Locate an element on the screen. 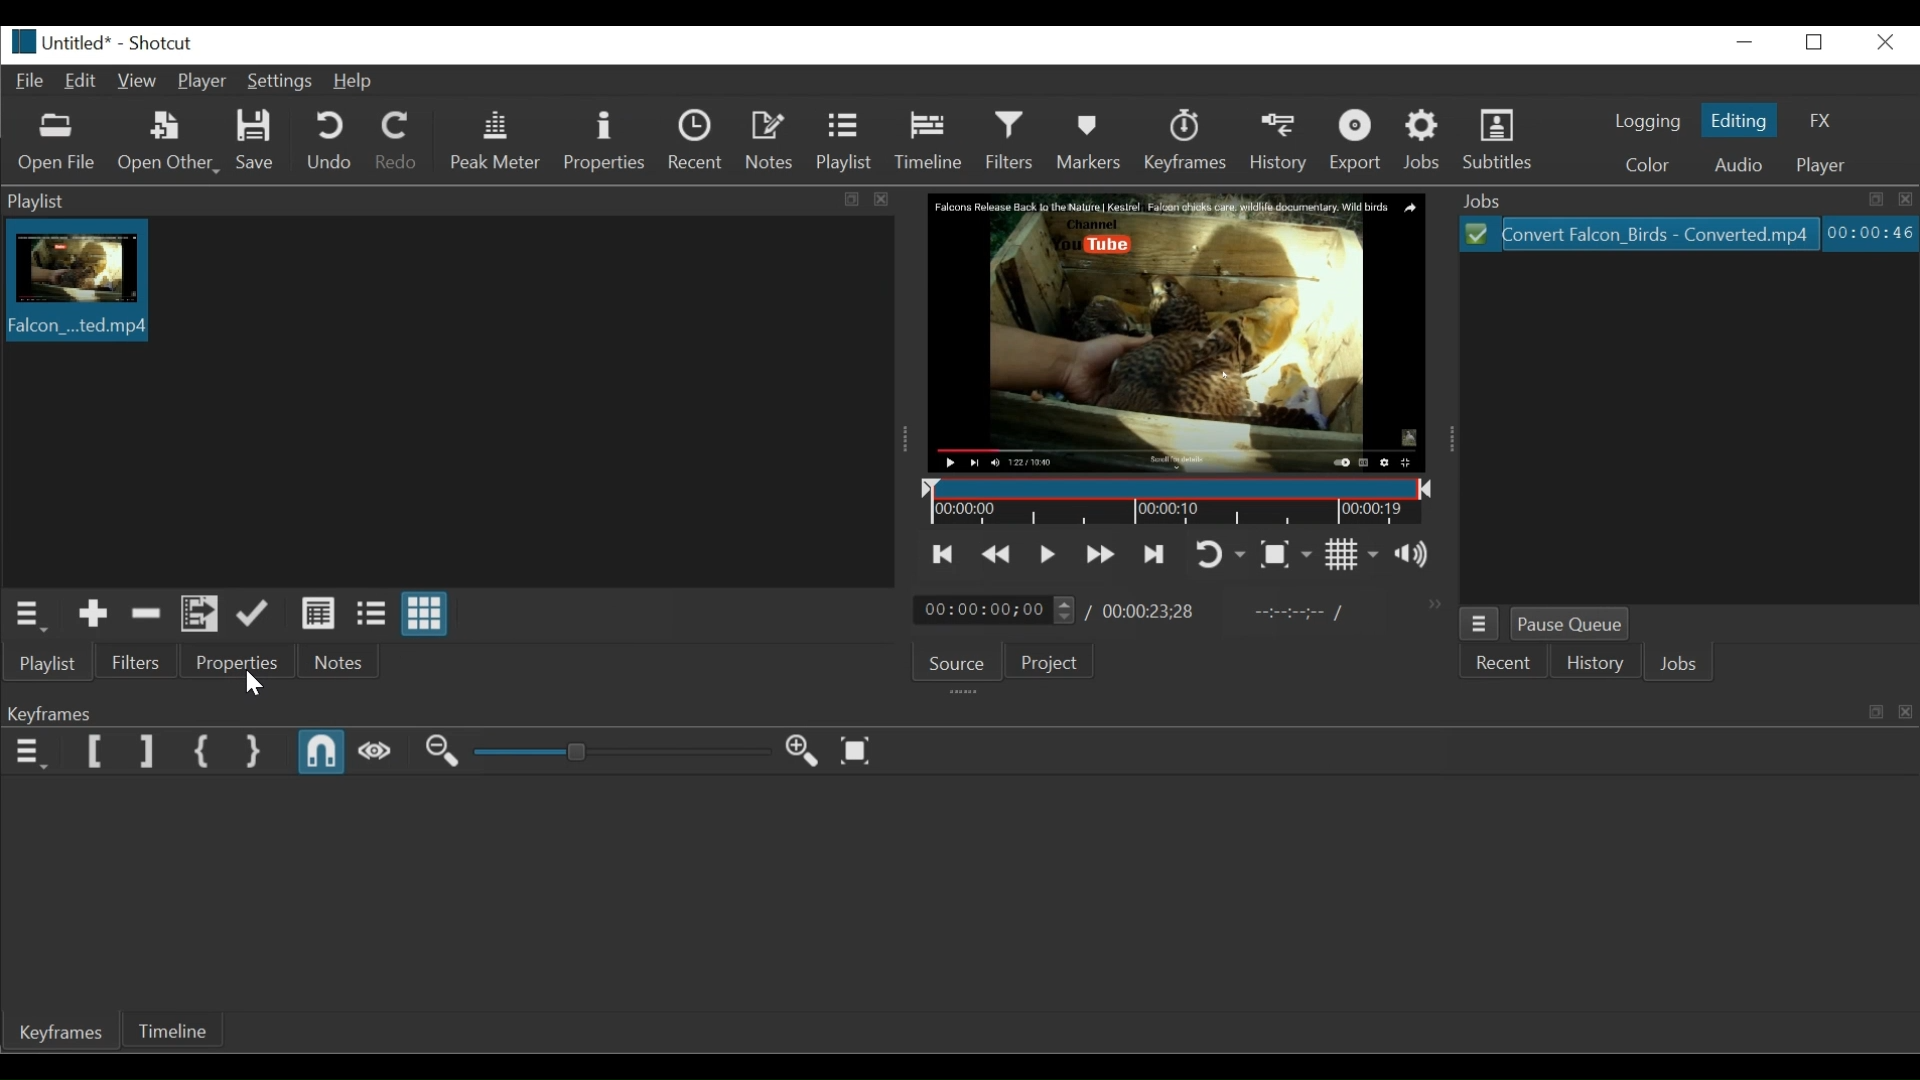  File Viewer is located at coordinates (1686, 427).